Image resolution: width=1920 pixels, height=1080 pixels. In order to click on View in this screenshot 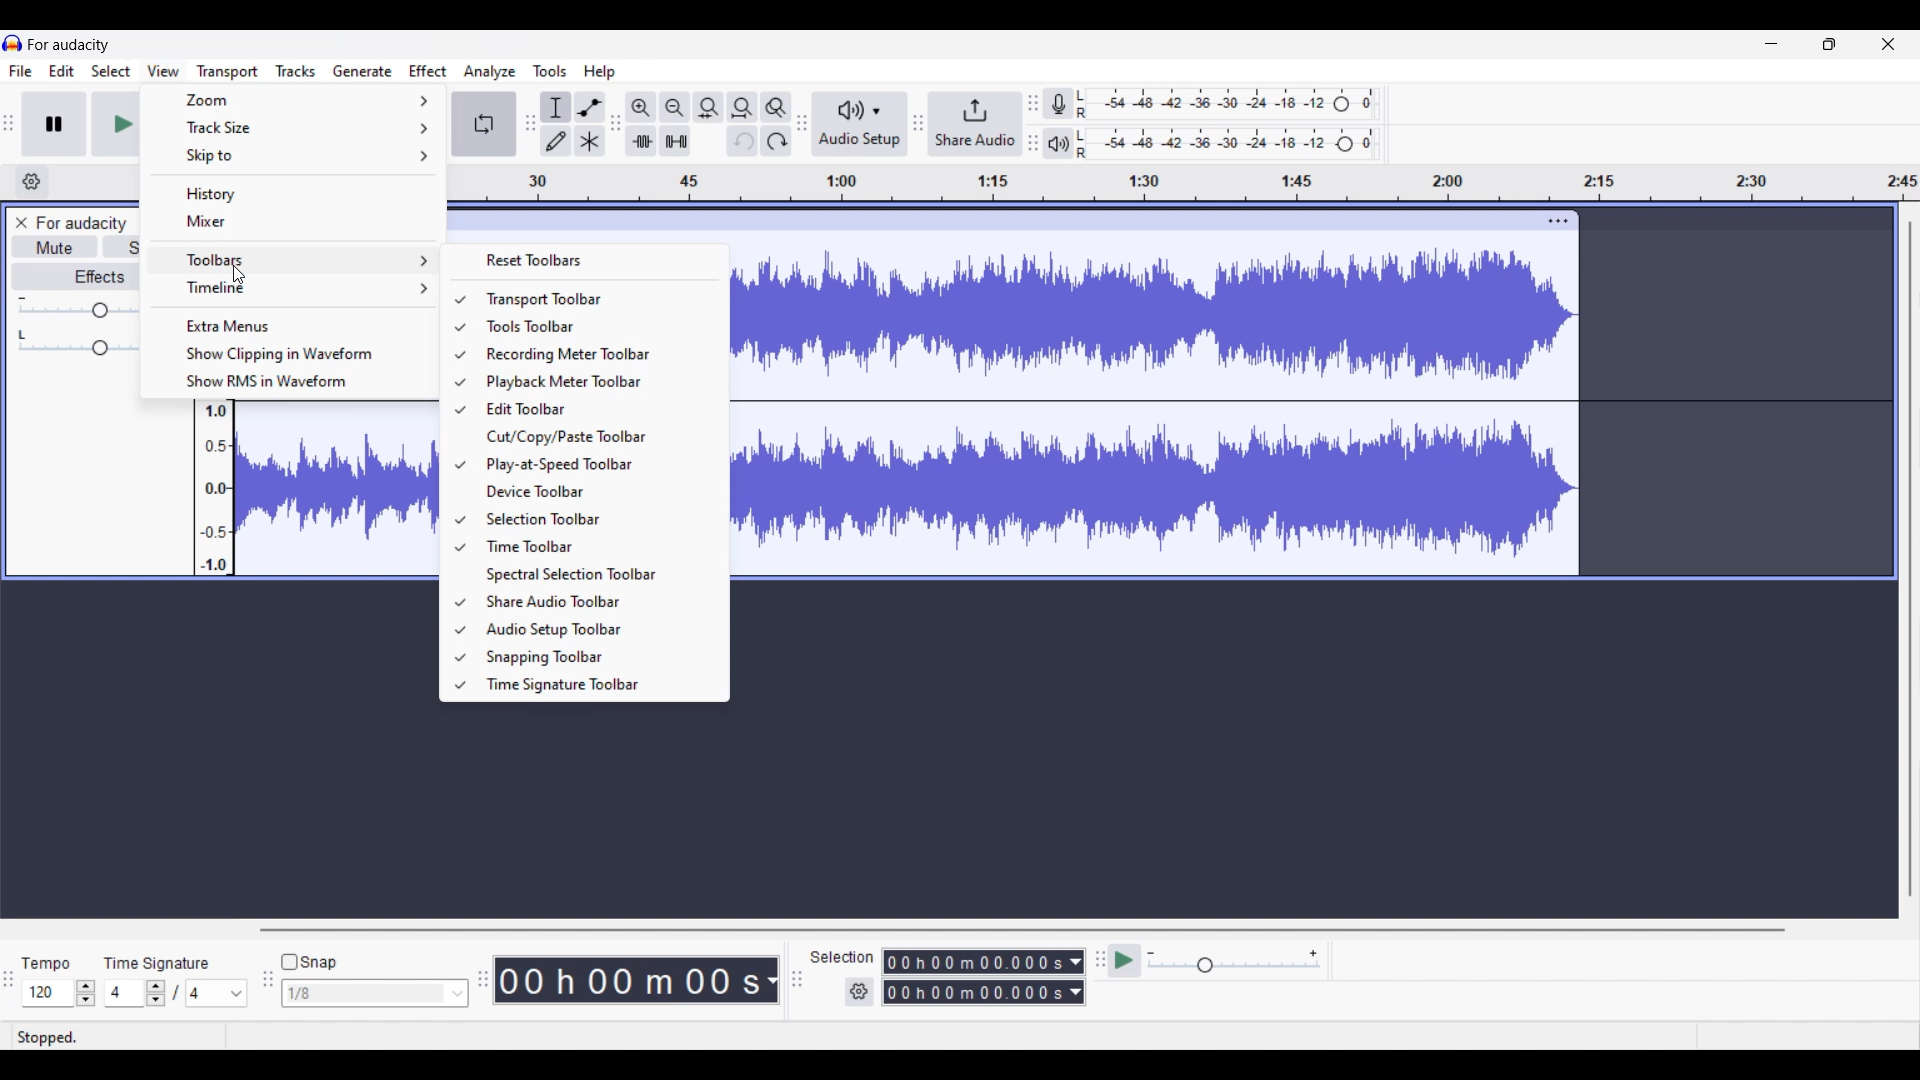, I will do `click(164, 71)`.